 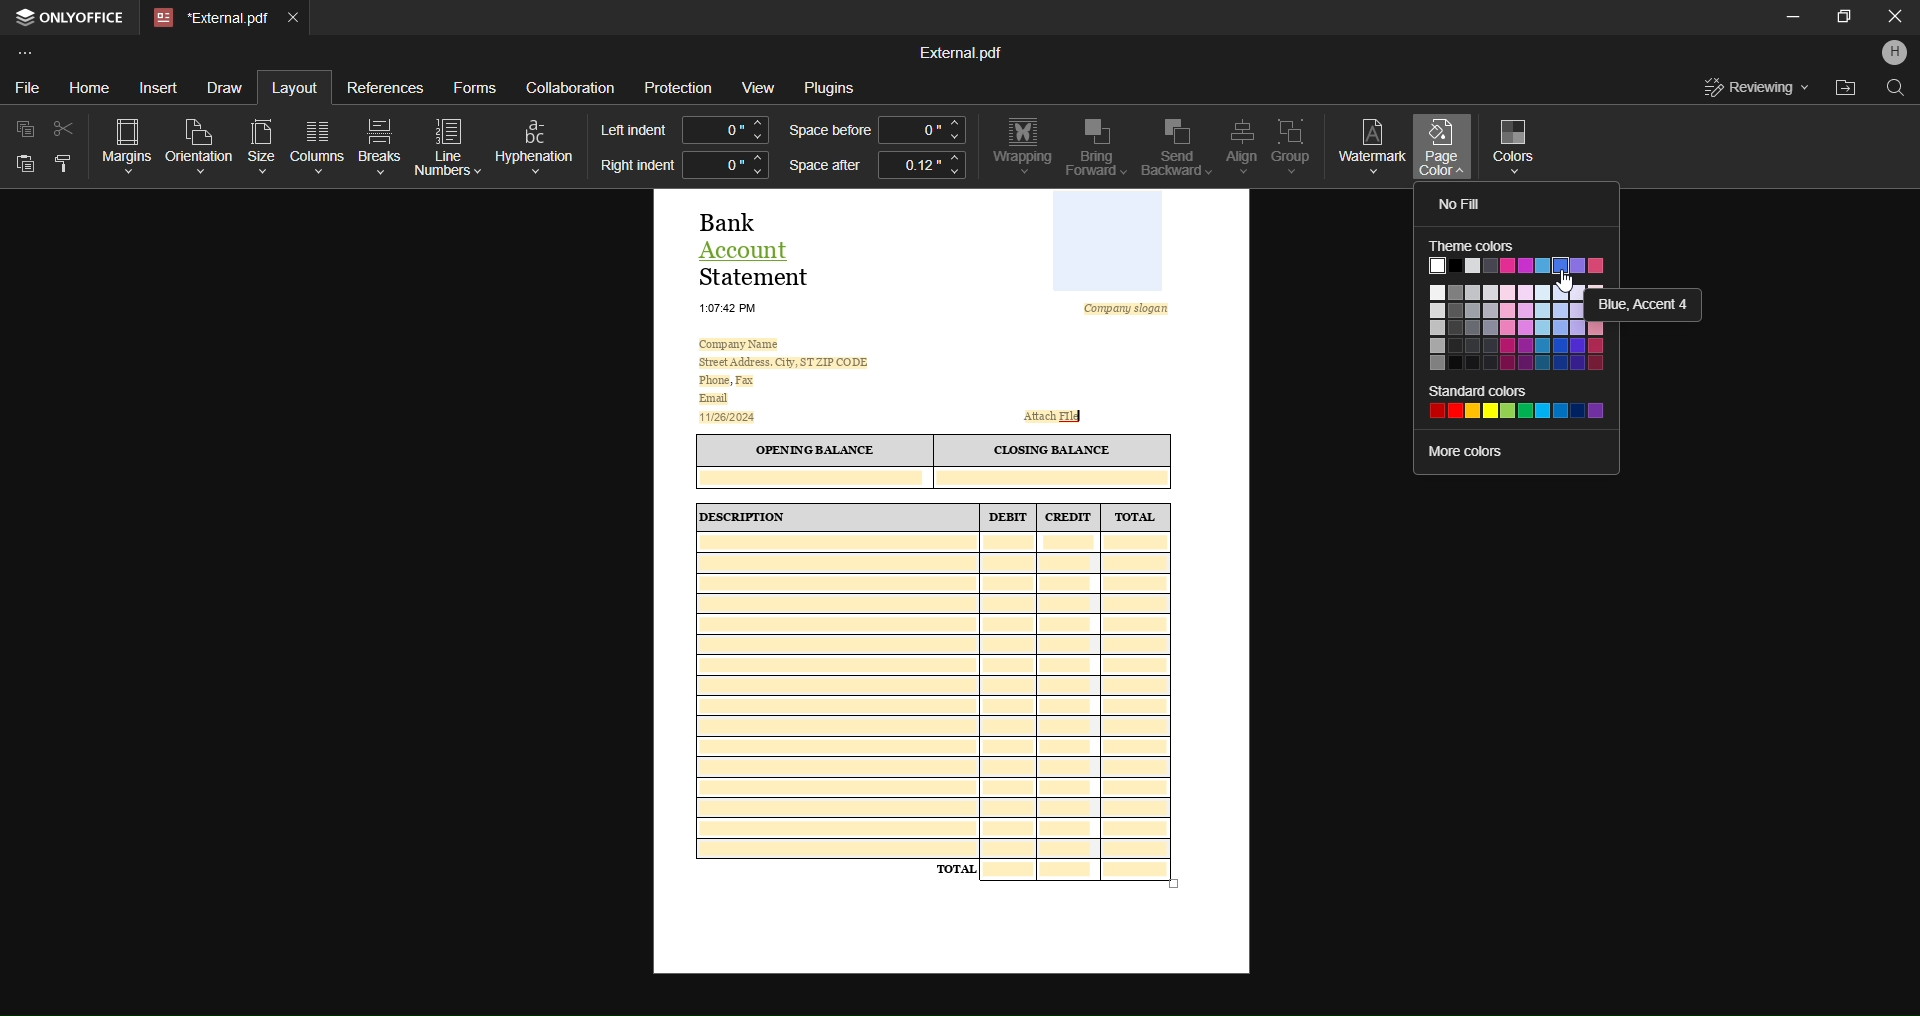 I want to click on Wrapping, so click(x=1021, y=147).